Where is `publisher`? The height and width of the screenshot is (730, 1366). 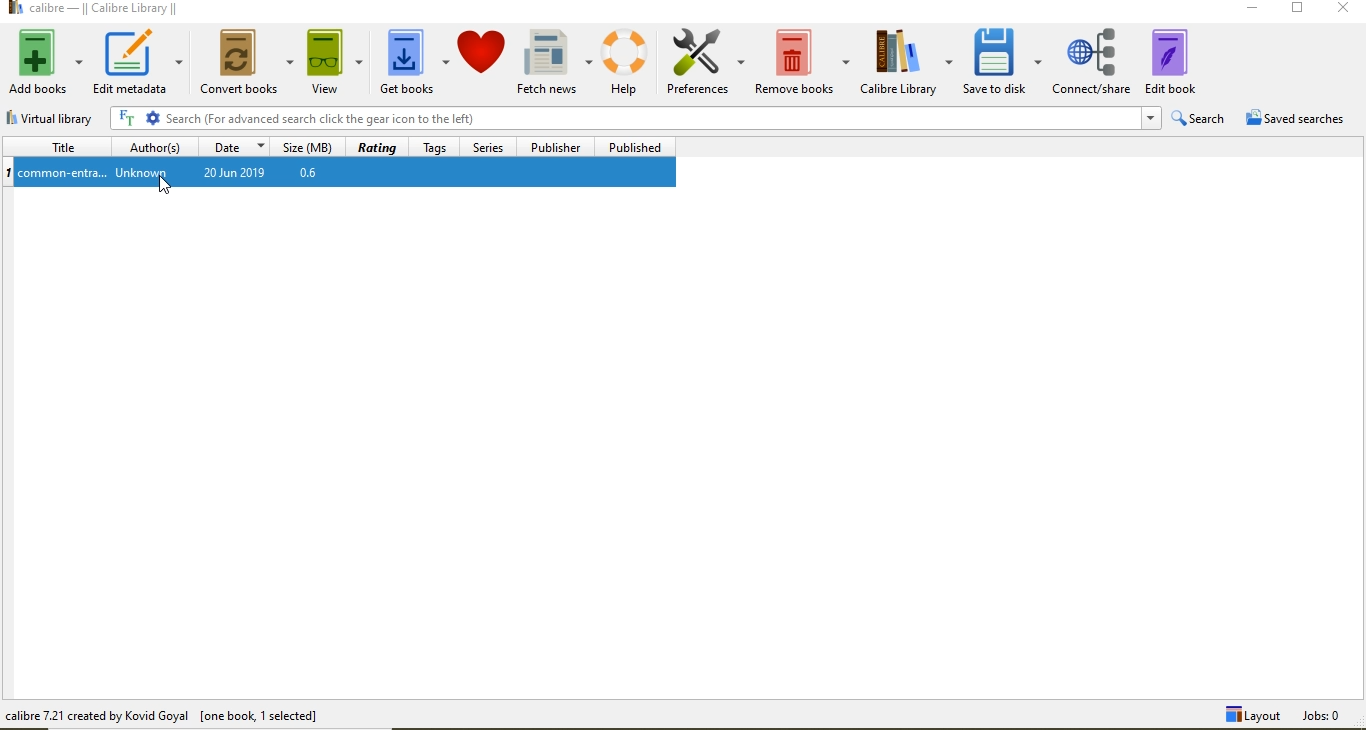 publisher is located at coordinates (553, 147).